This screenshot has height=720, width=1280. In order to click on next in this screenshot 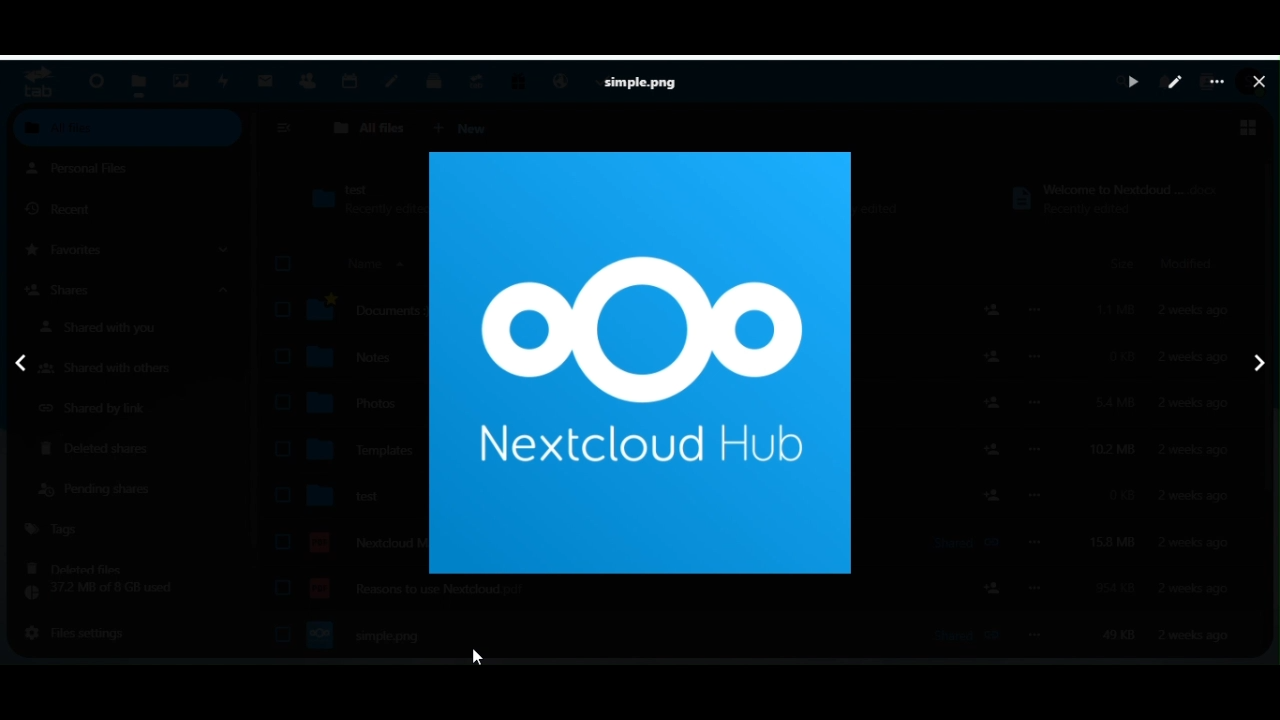, I will do `click(1259, 365)`.